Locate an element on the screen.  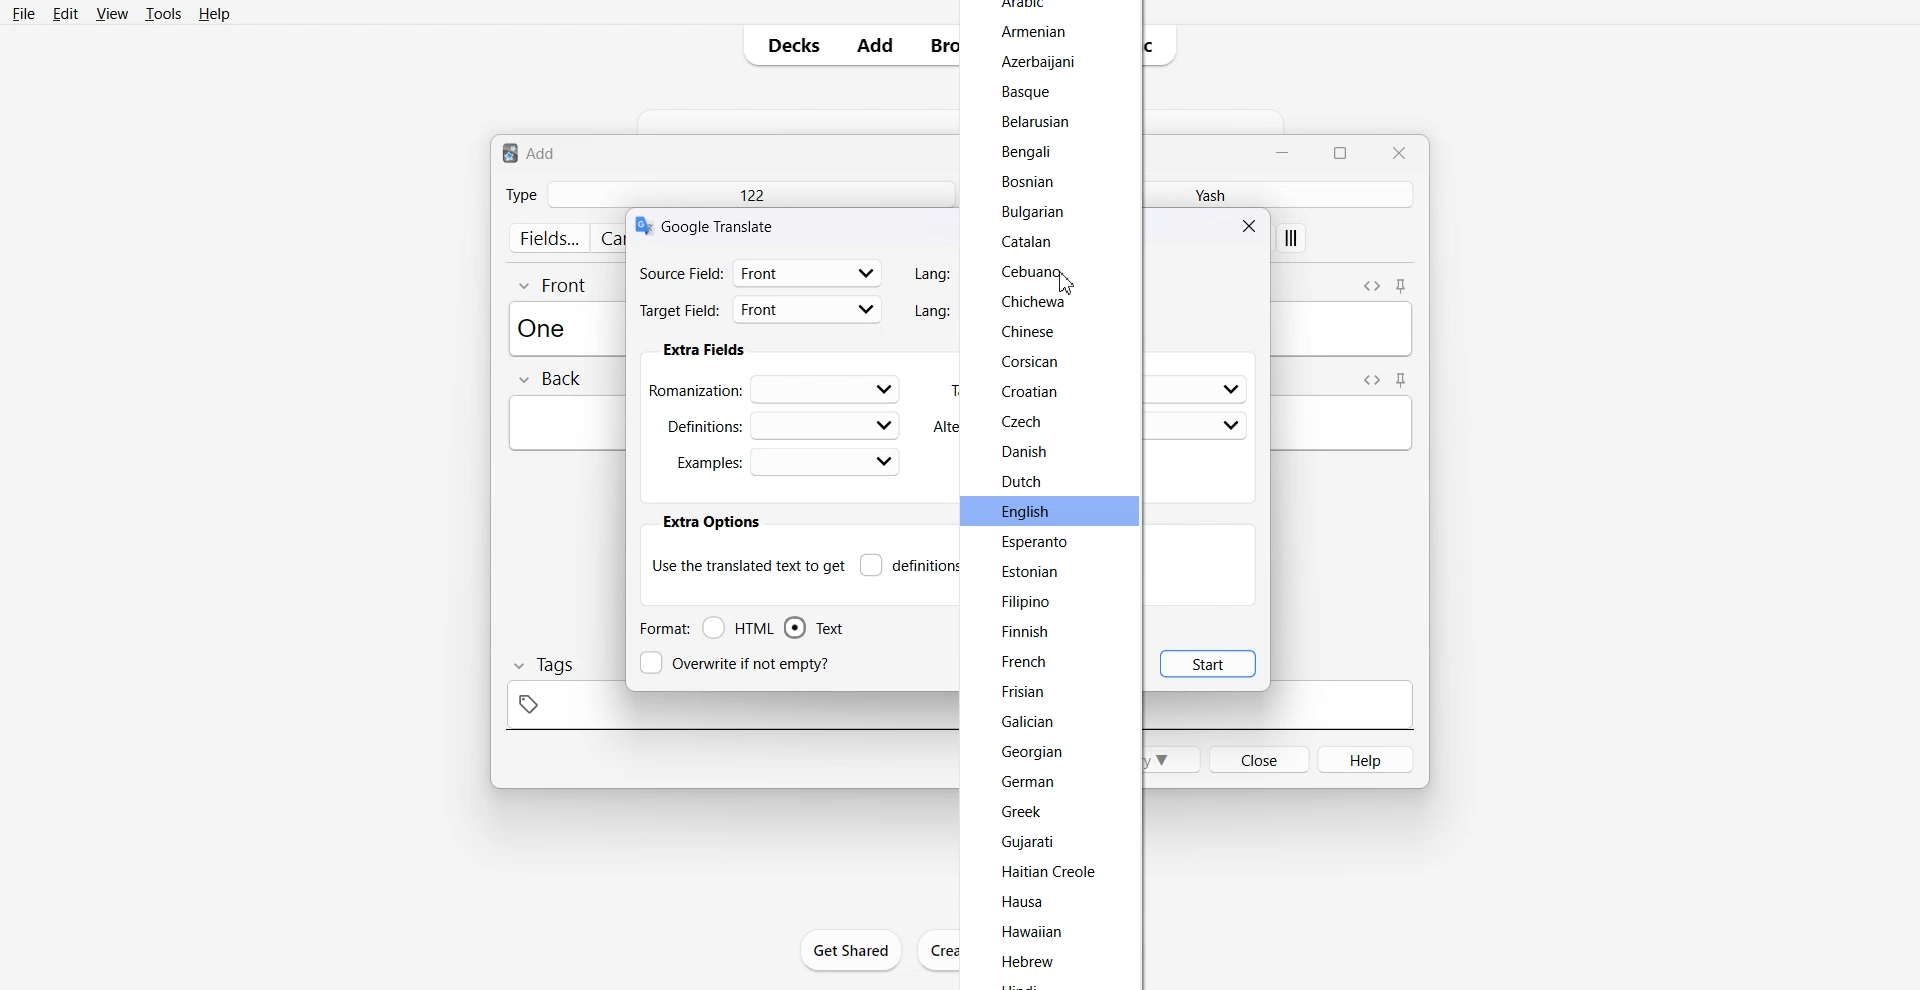
Hausa is located at coordinates (1030, 902).